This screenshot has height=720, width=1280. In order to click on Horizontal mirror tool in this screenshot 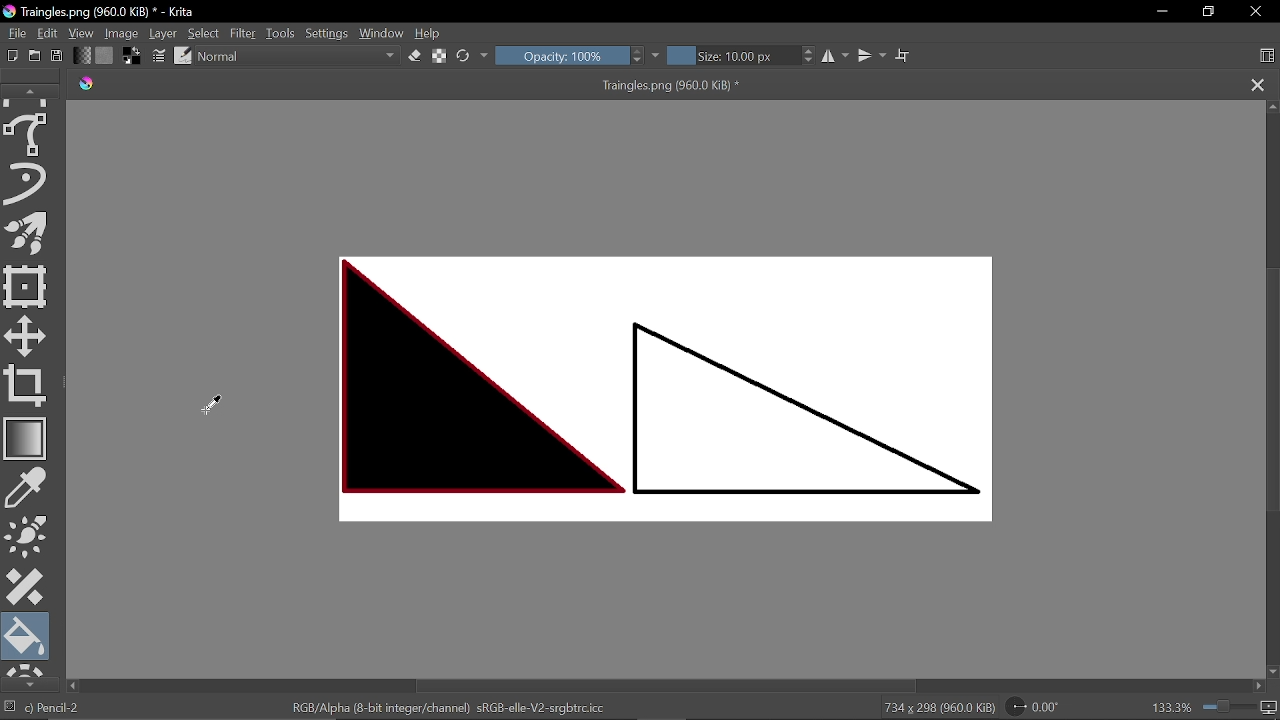, I will do `click(837, 57)`.